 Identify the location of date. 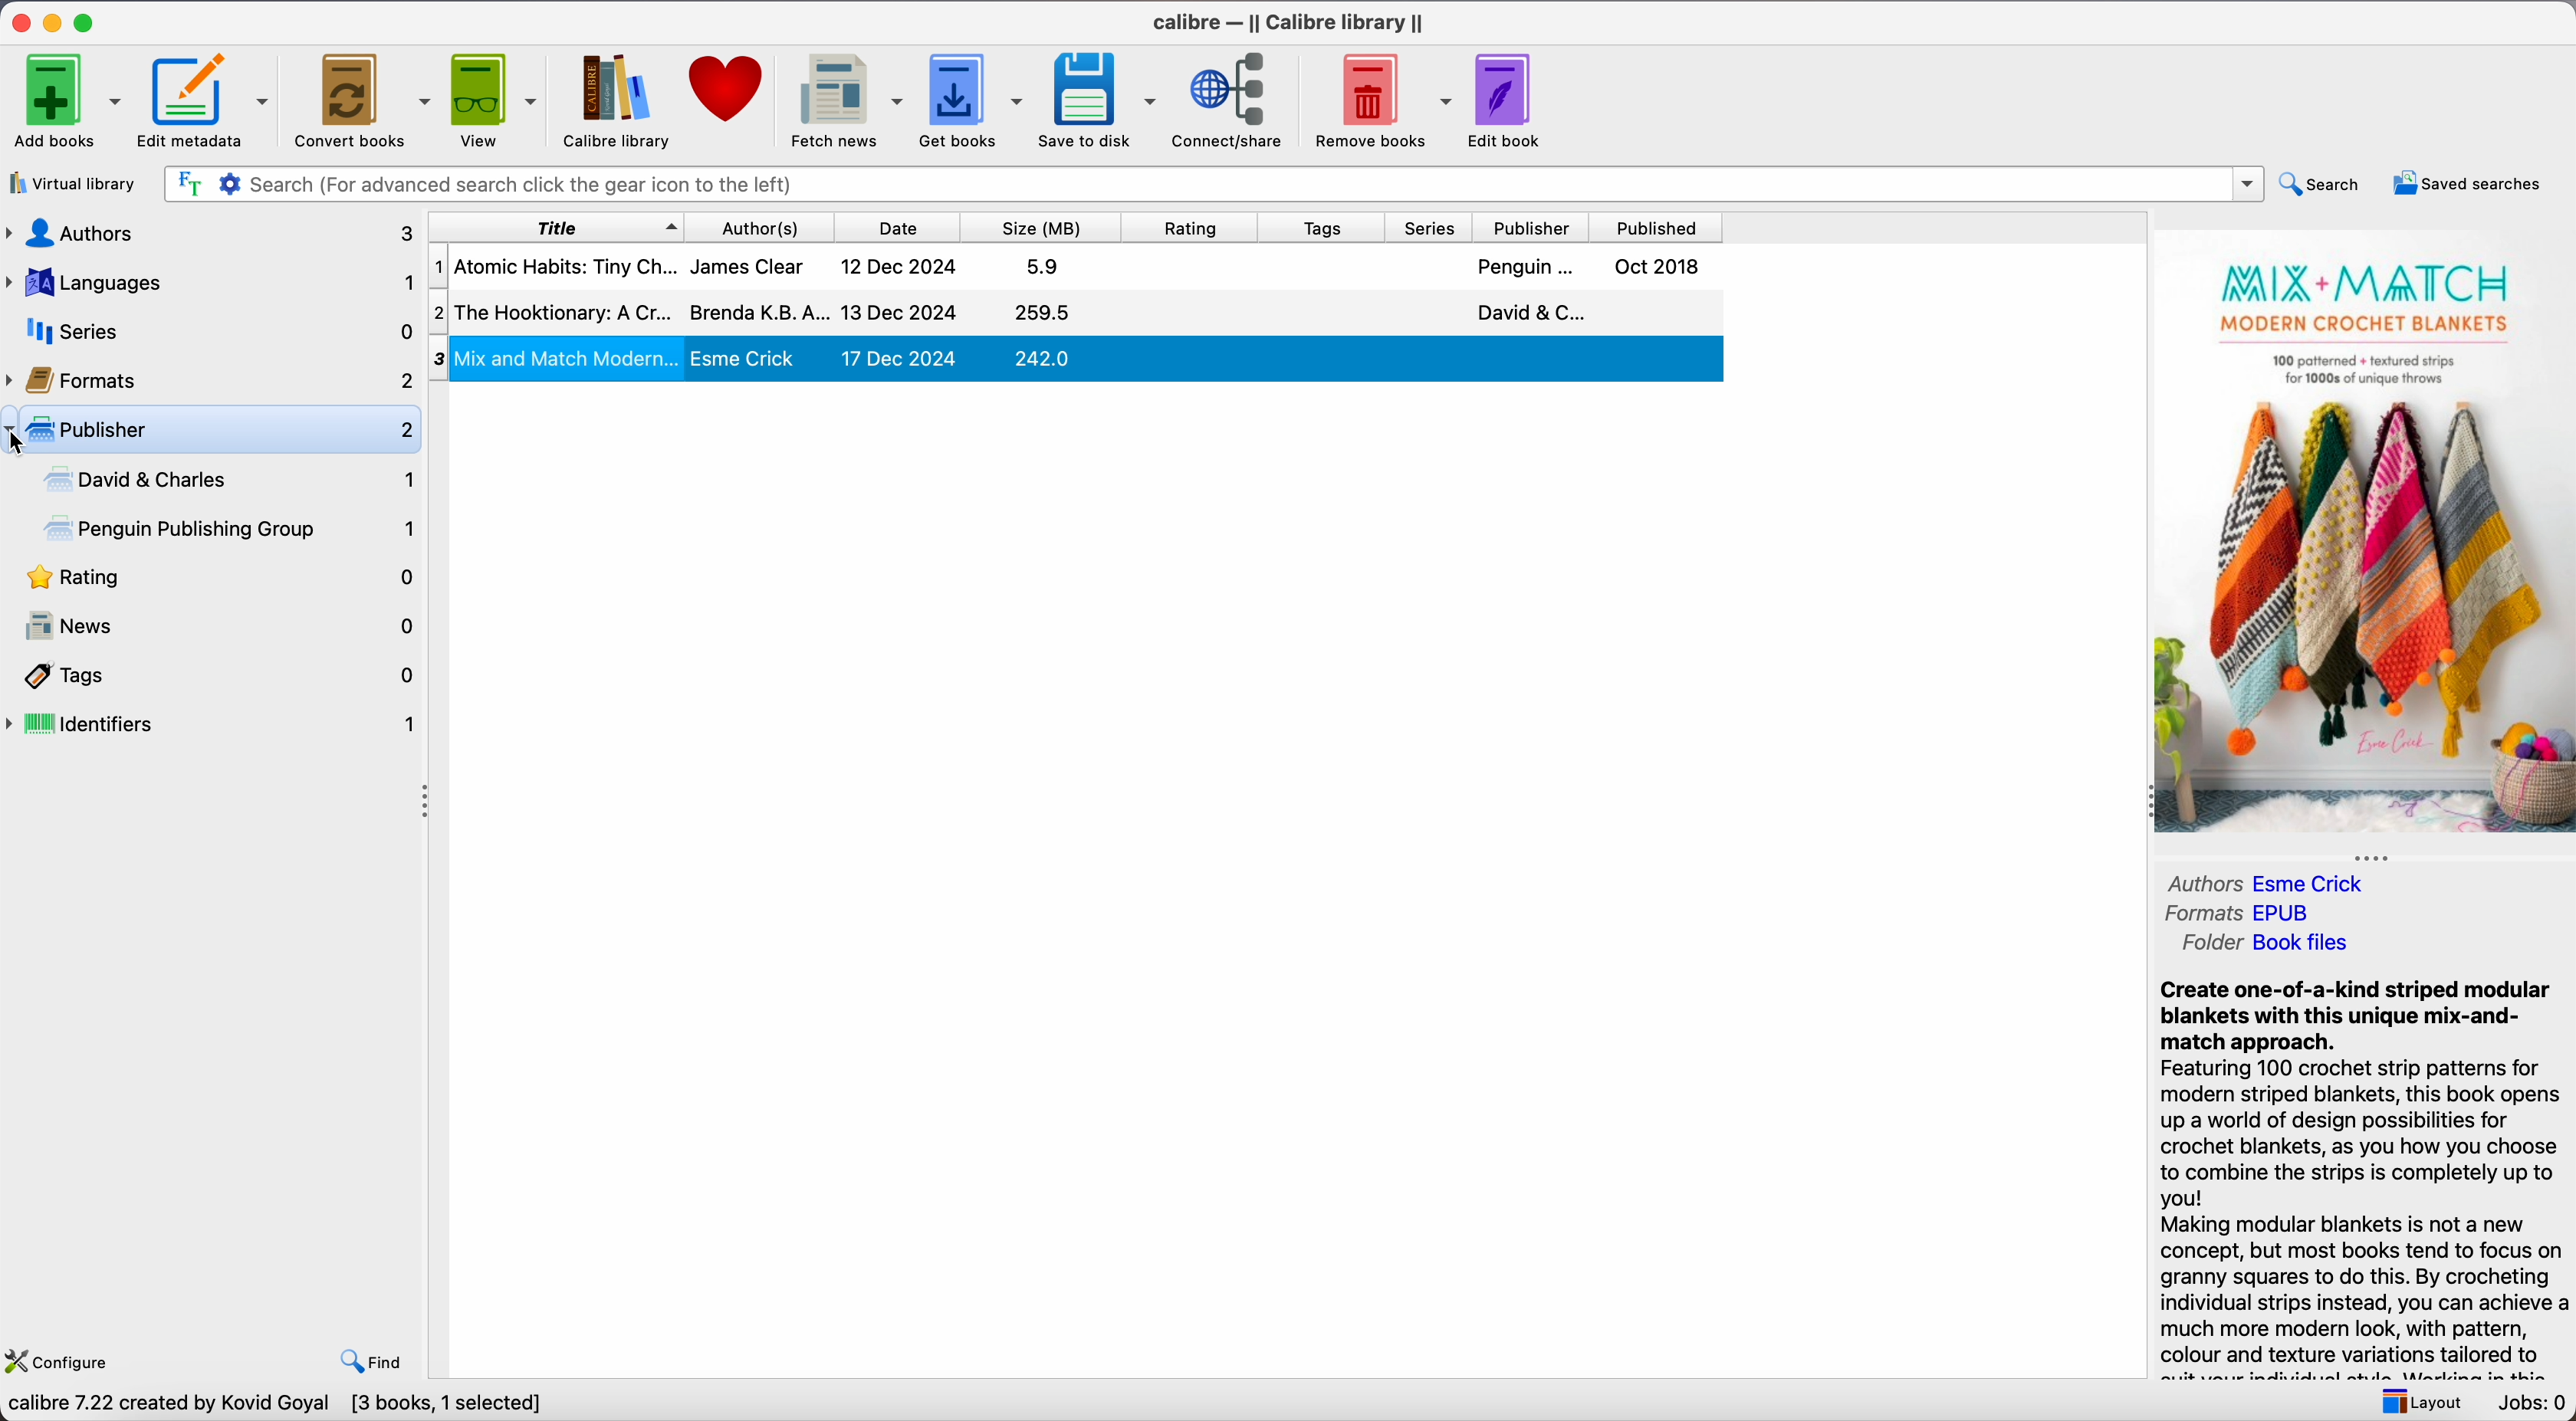
(905, 227).